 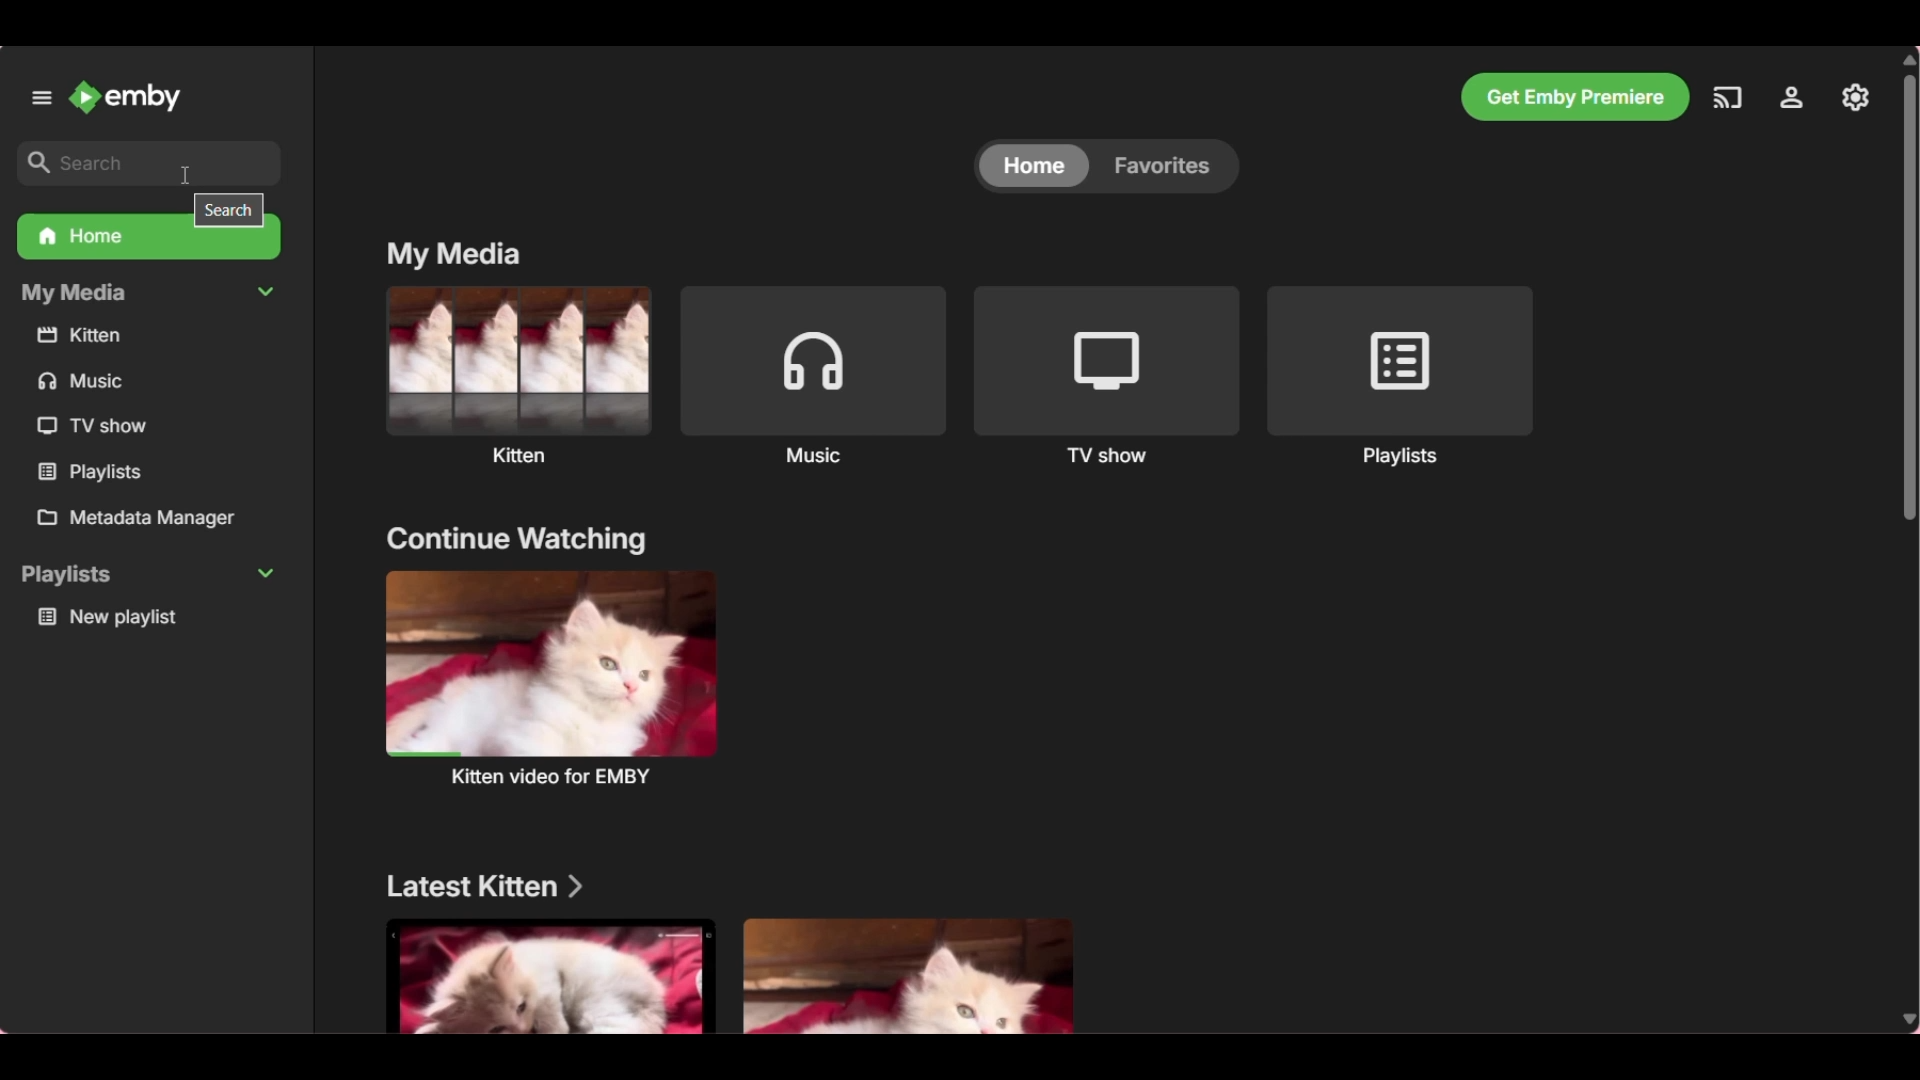 I want to click on Emby, so click(x=127, y=96).